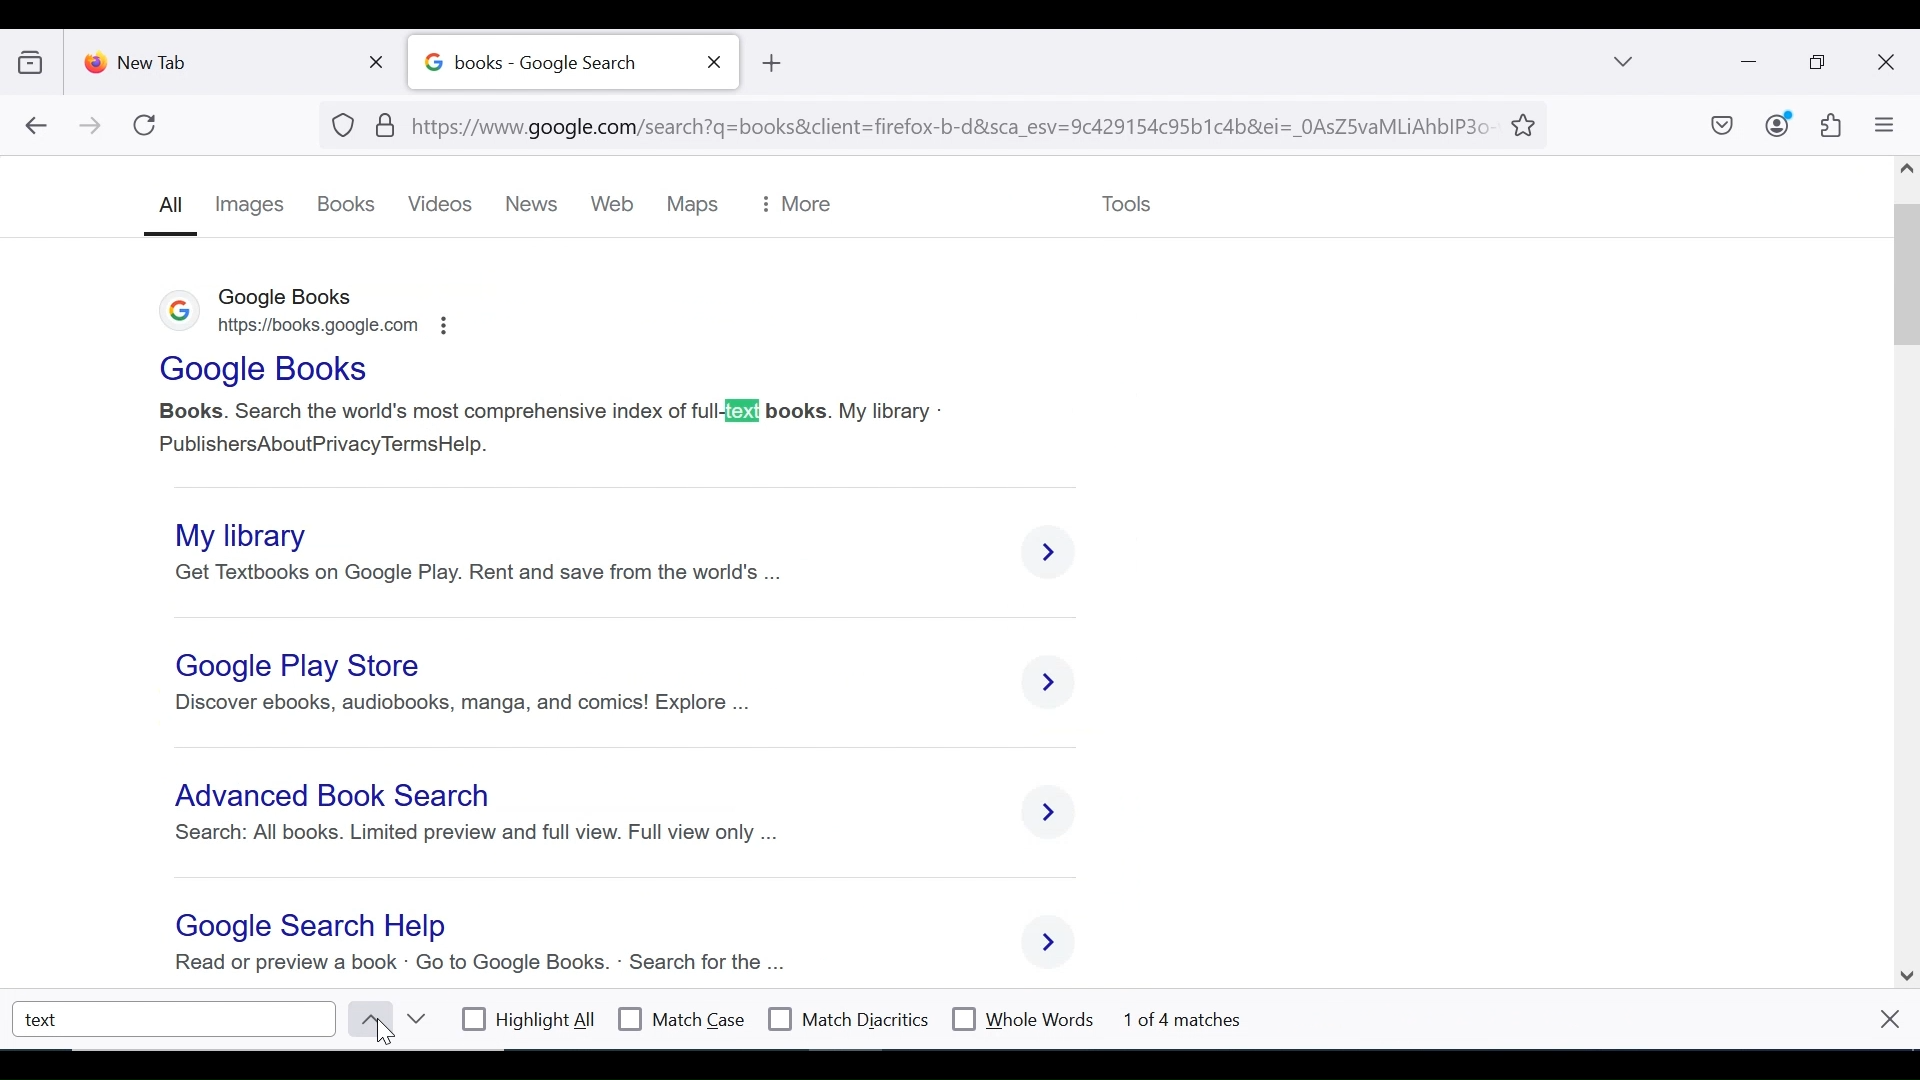 The width and height of the screenshot is (1920, 1080). I want to click on maps, so click(690, 205).